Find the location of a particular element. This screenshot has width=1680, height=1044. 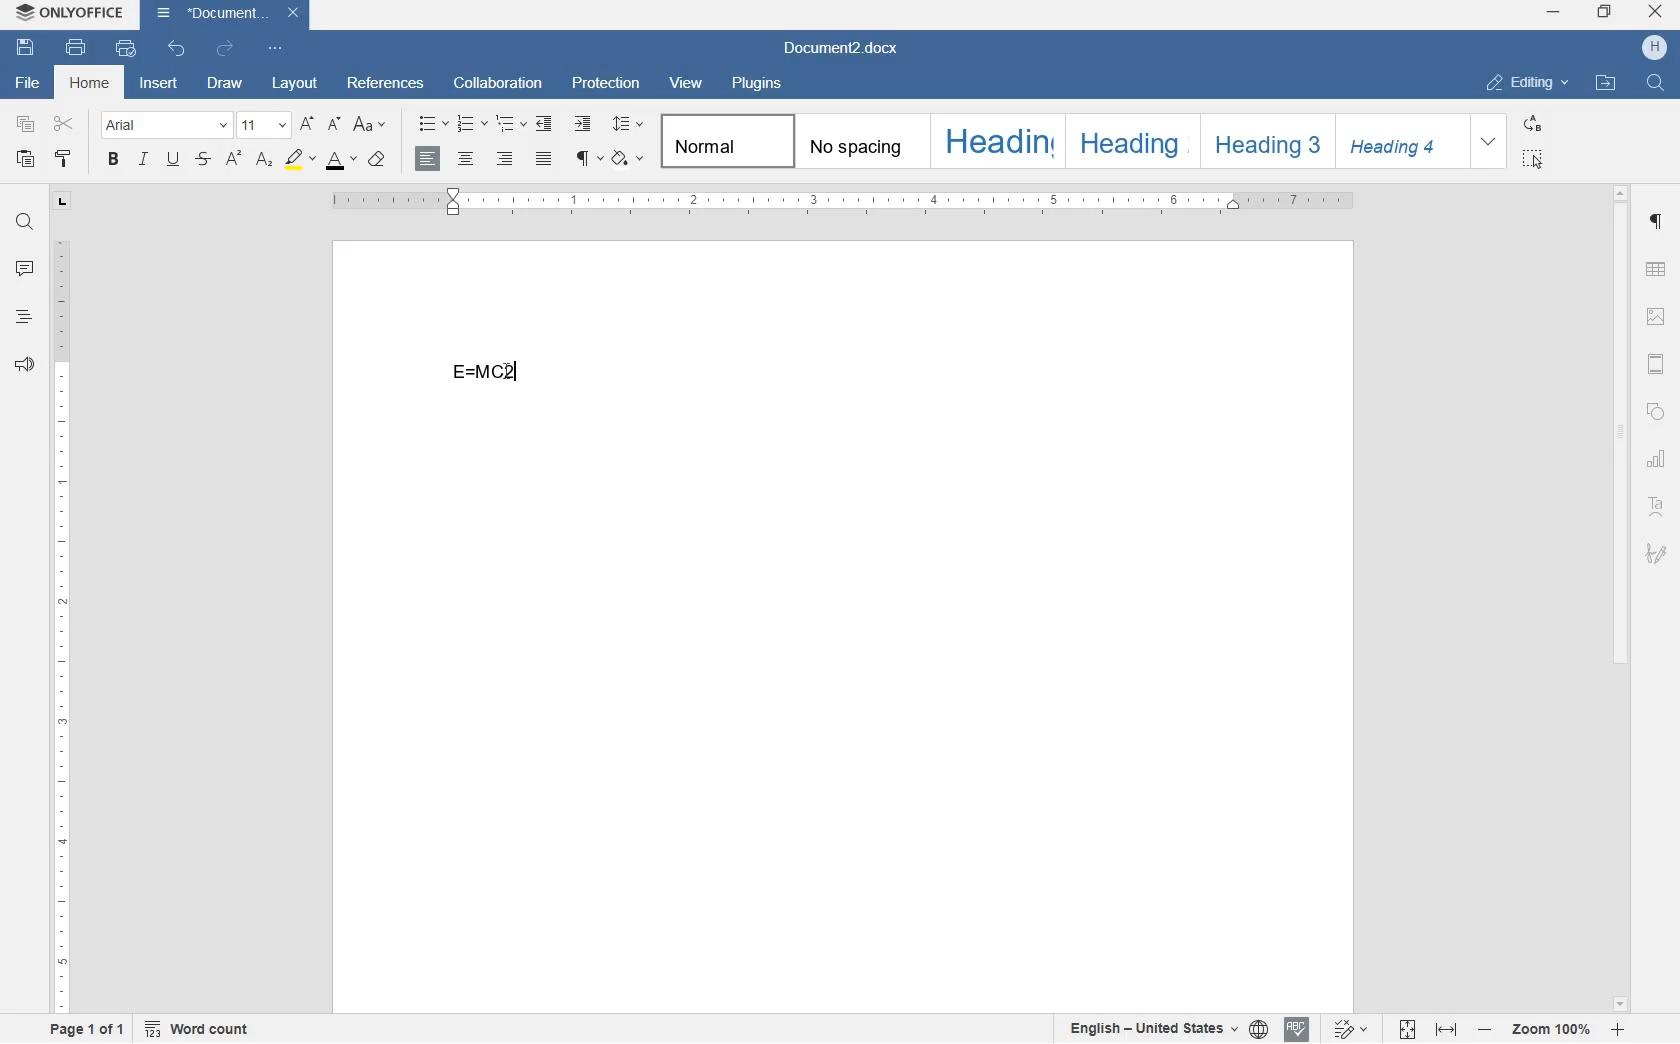

file name is located at coordinates (229, 17).